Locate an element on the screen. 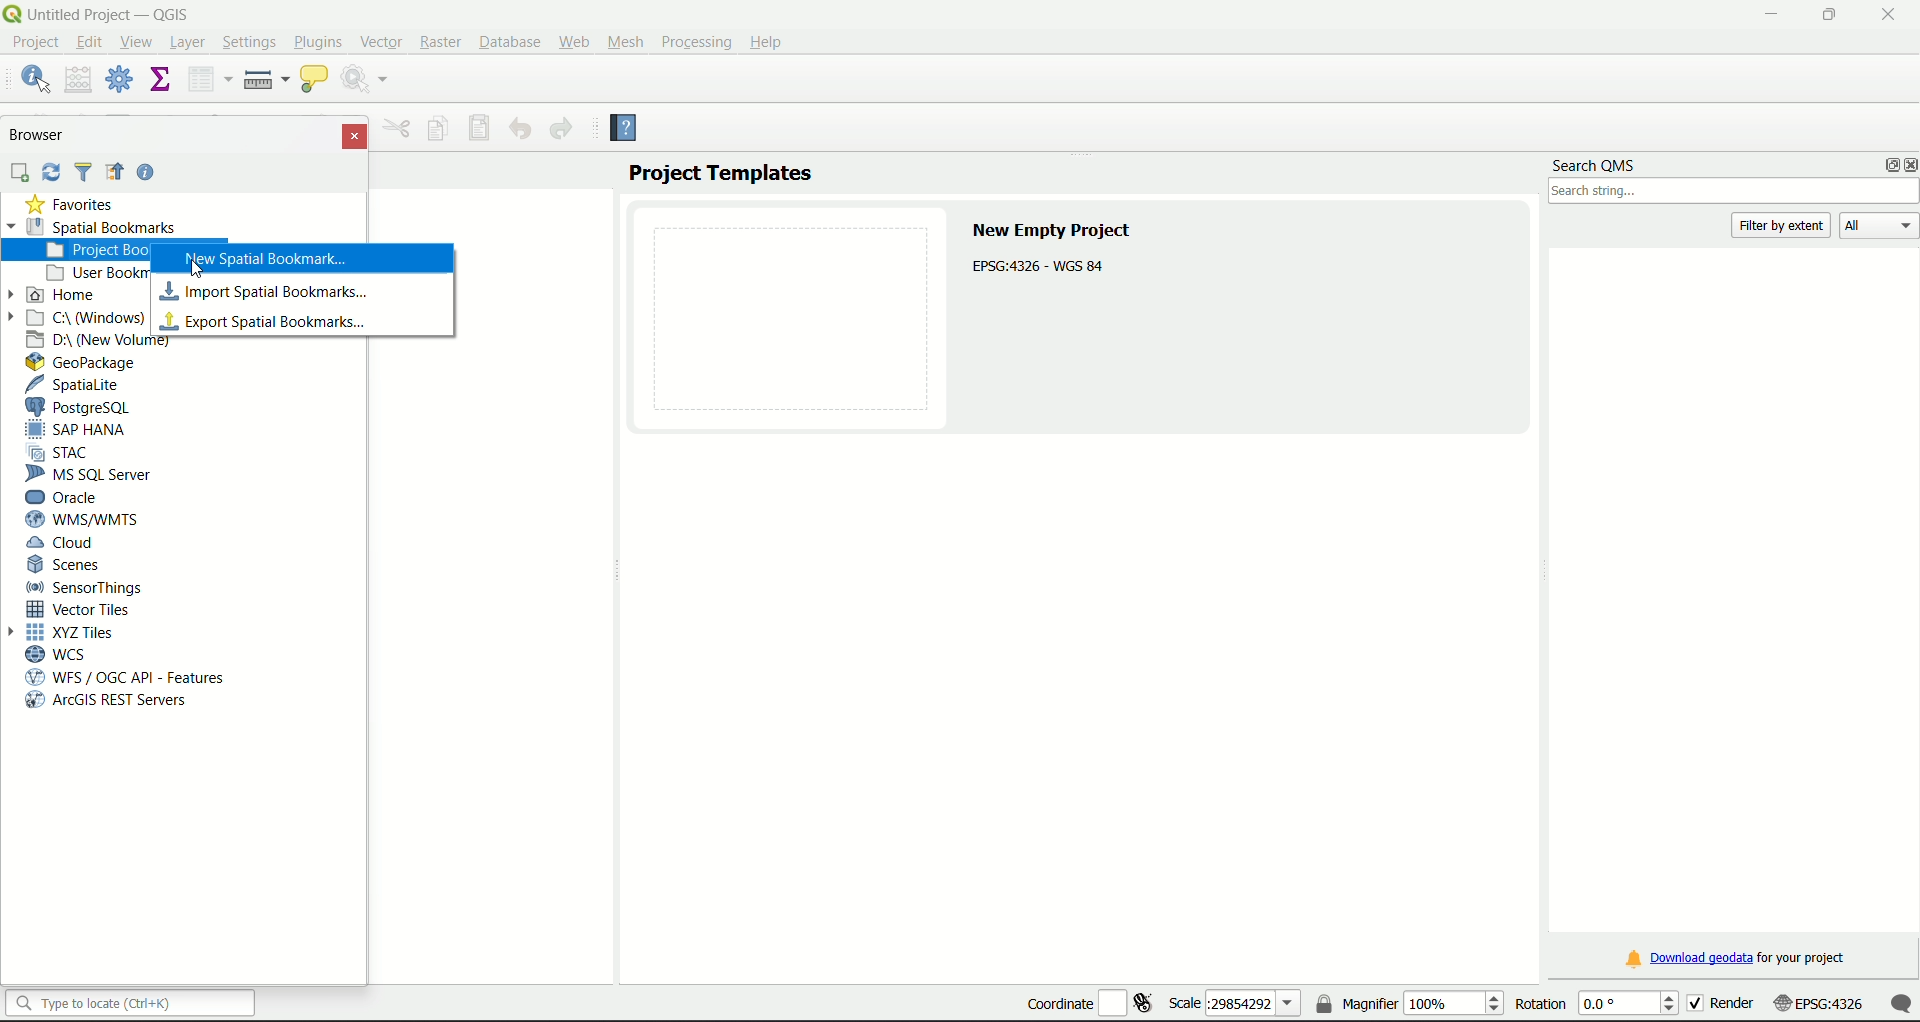  identify features is located at coordinates (34, 77).